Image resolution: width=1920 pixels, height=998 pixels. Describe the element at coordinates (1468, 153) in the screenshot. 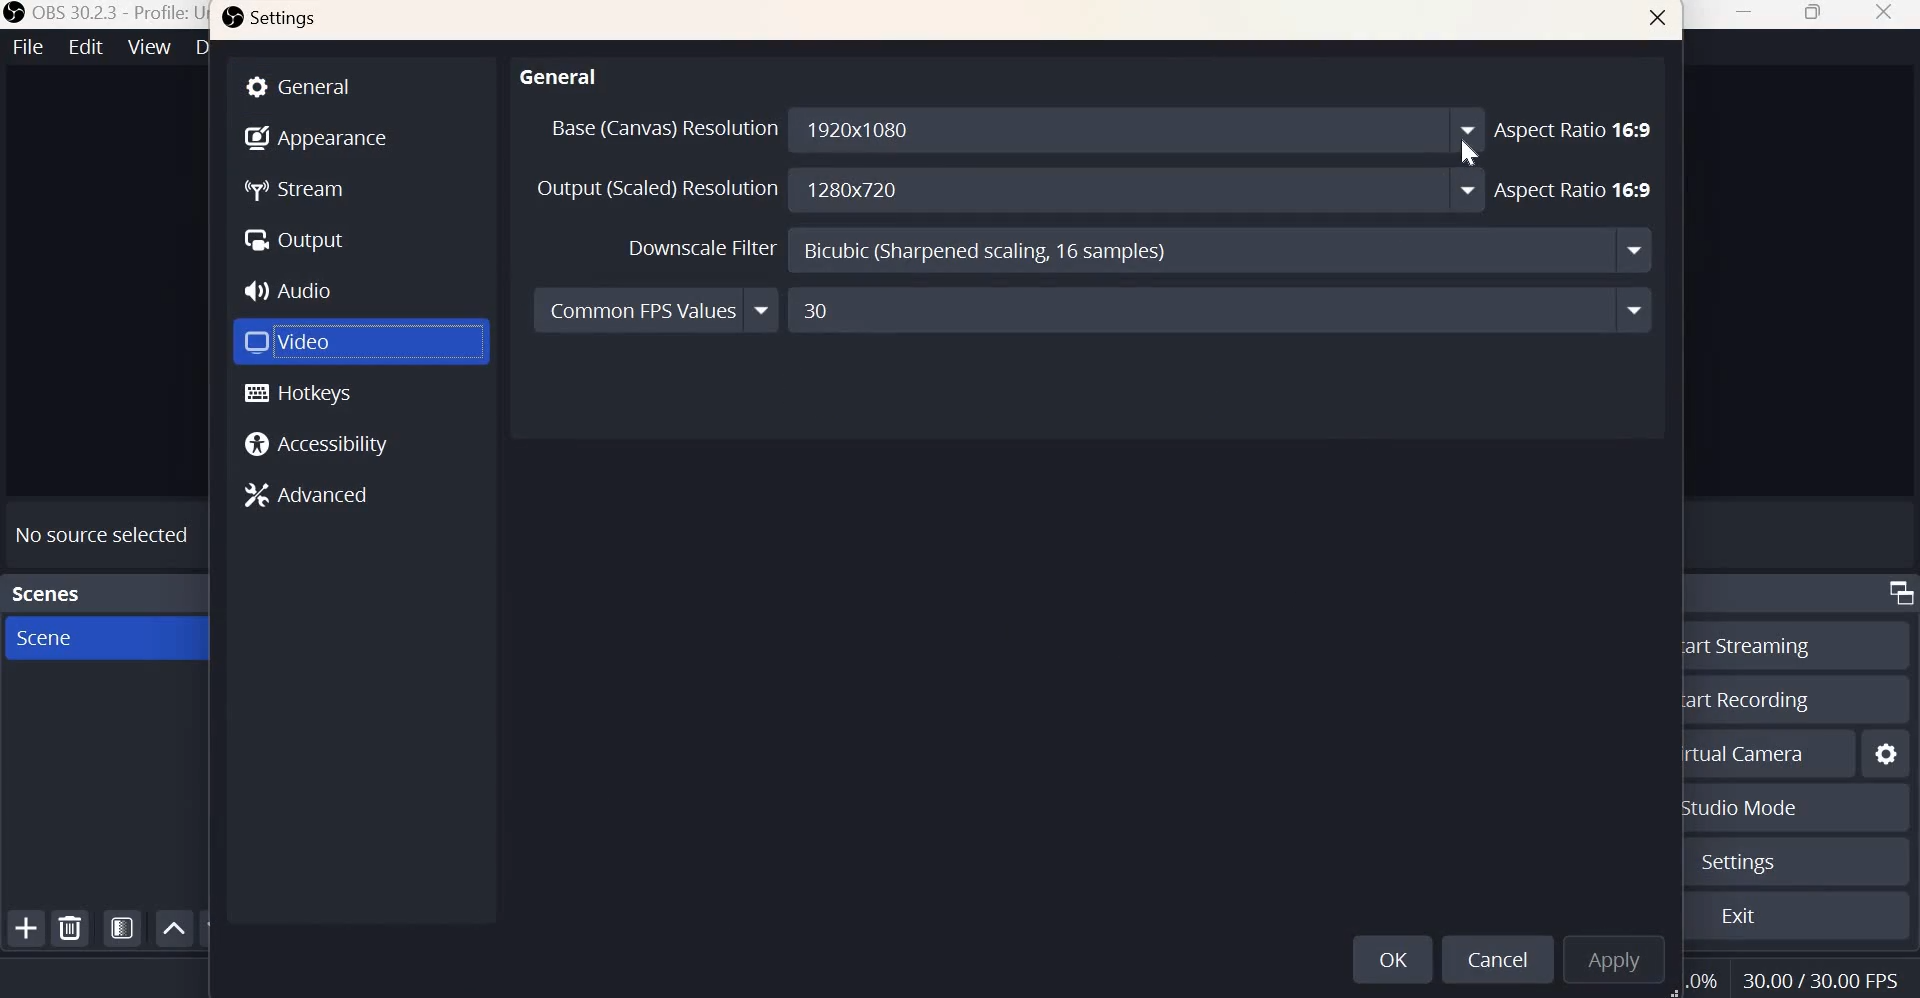

I see `cursor` at that location.